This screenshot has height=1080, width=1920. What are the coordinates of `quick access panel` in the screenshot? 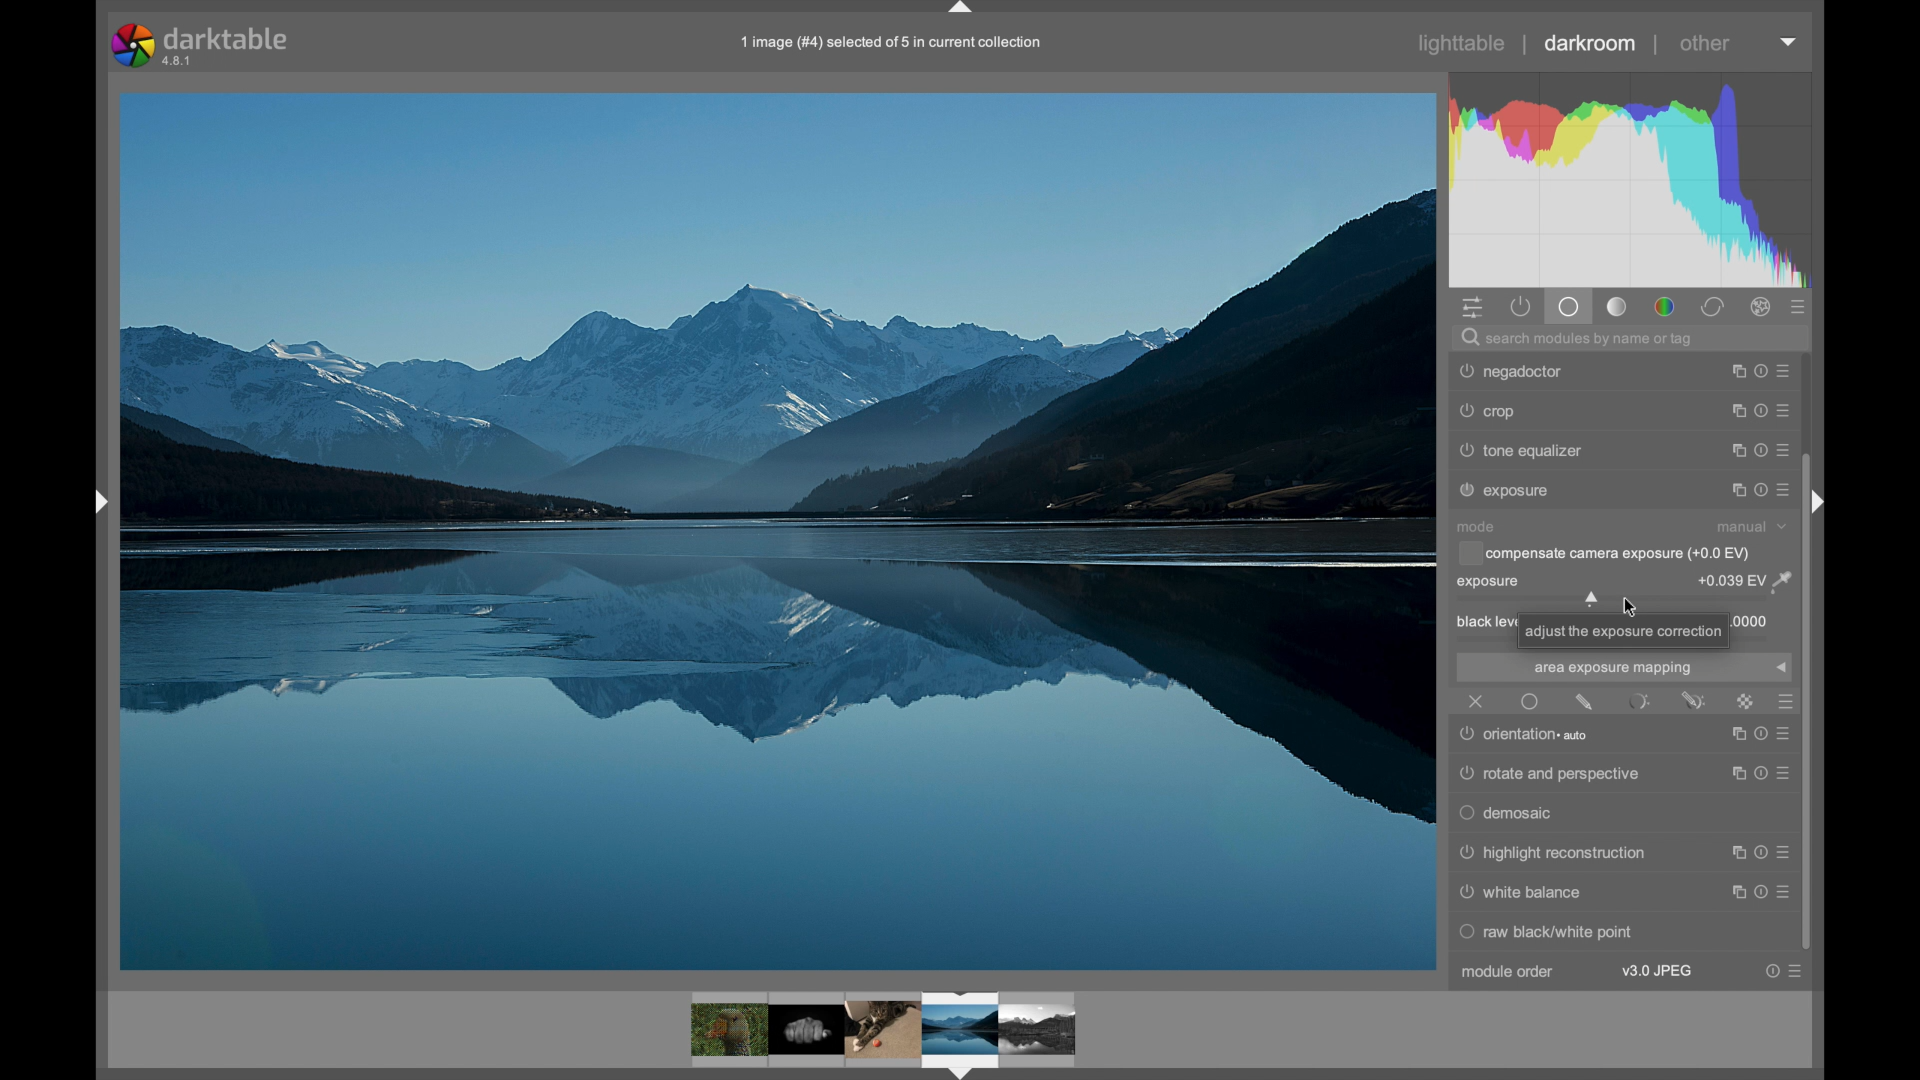 It's located at (1470, 307).